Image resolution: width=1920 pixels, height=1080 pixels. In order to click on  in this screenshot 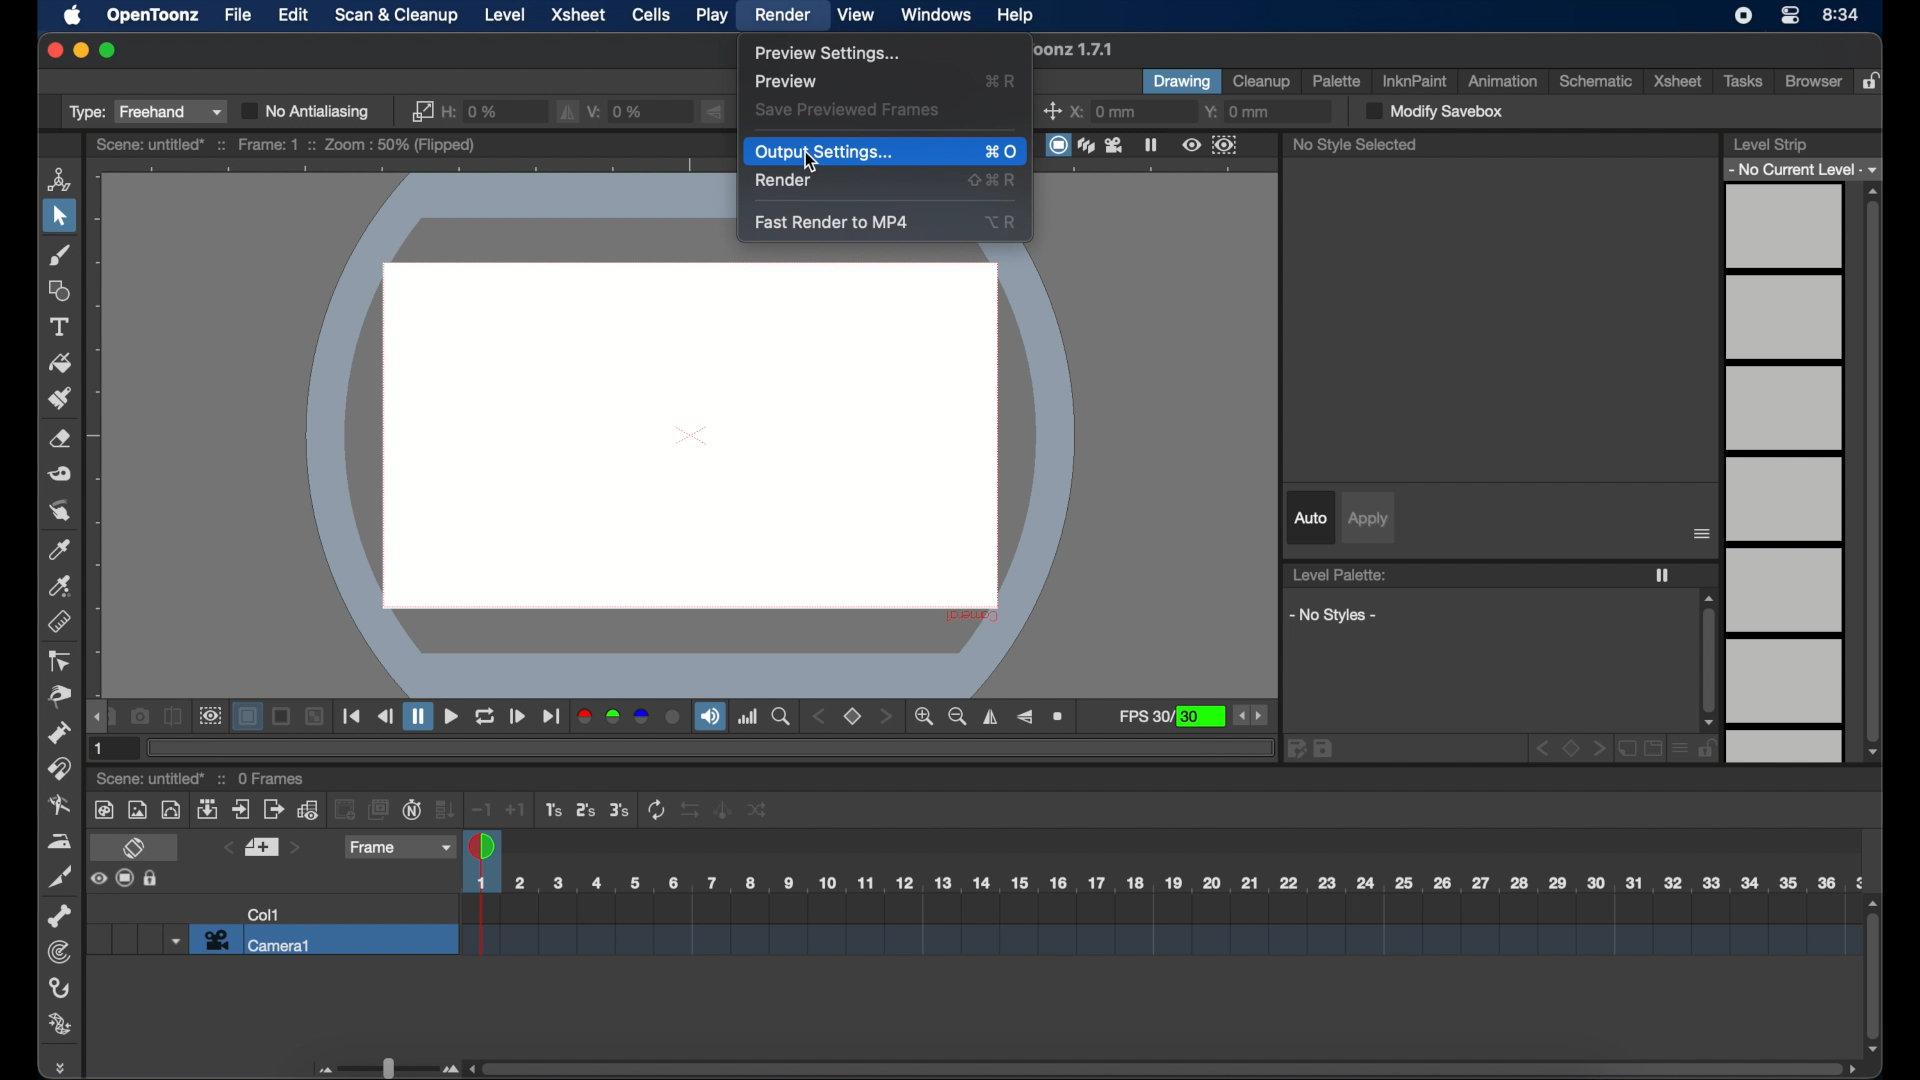, I will do `click(283, 717)`.